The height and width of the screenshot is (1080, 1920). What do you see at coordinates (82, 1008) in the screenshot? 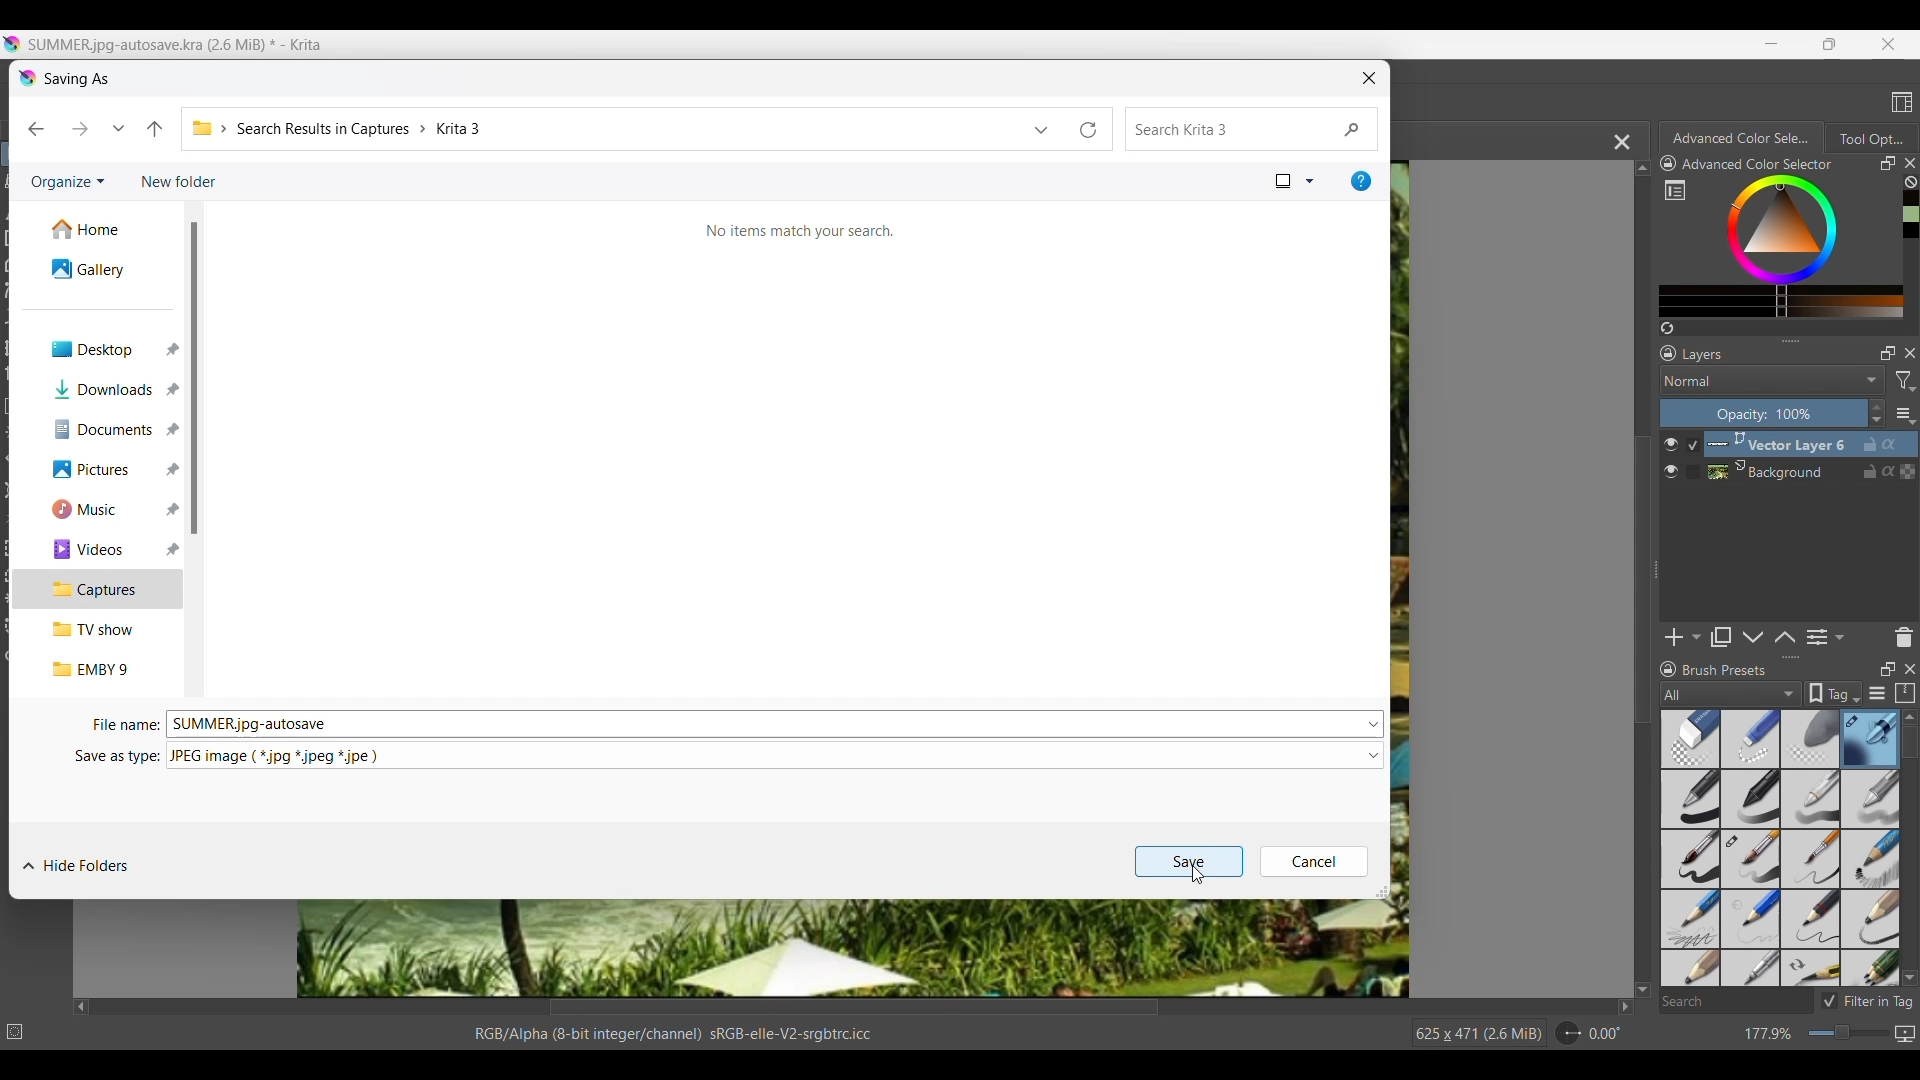
I see `Quick slide to left` at bounding box center [82, 1008].